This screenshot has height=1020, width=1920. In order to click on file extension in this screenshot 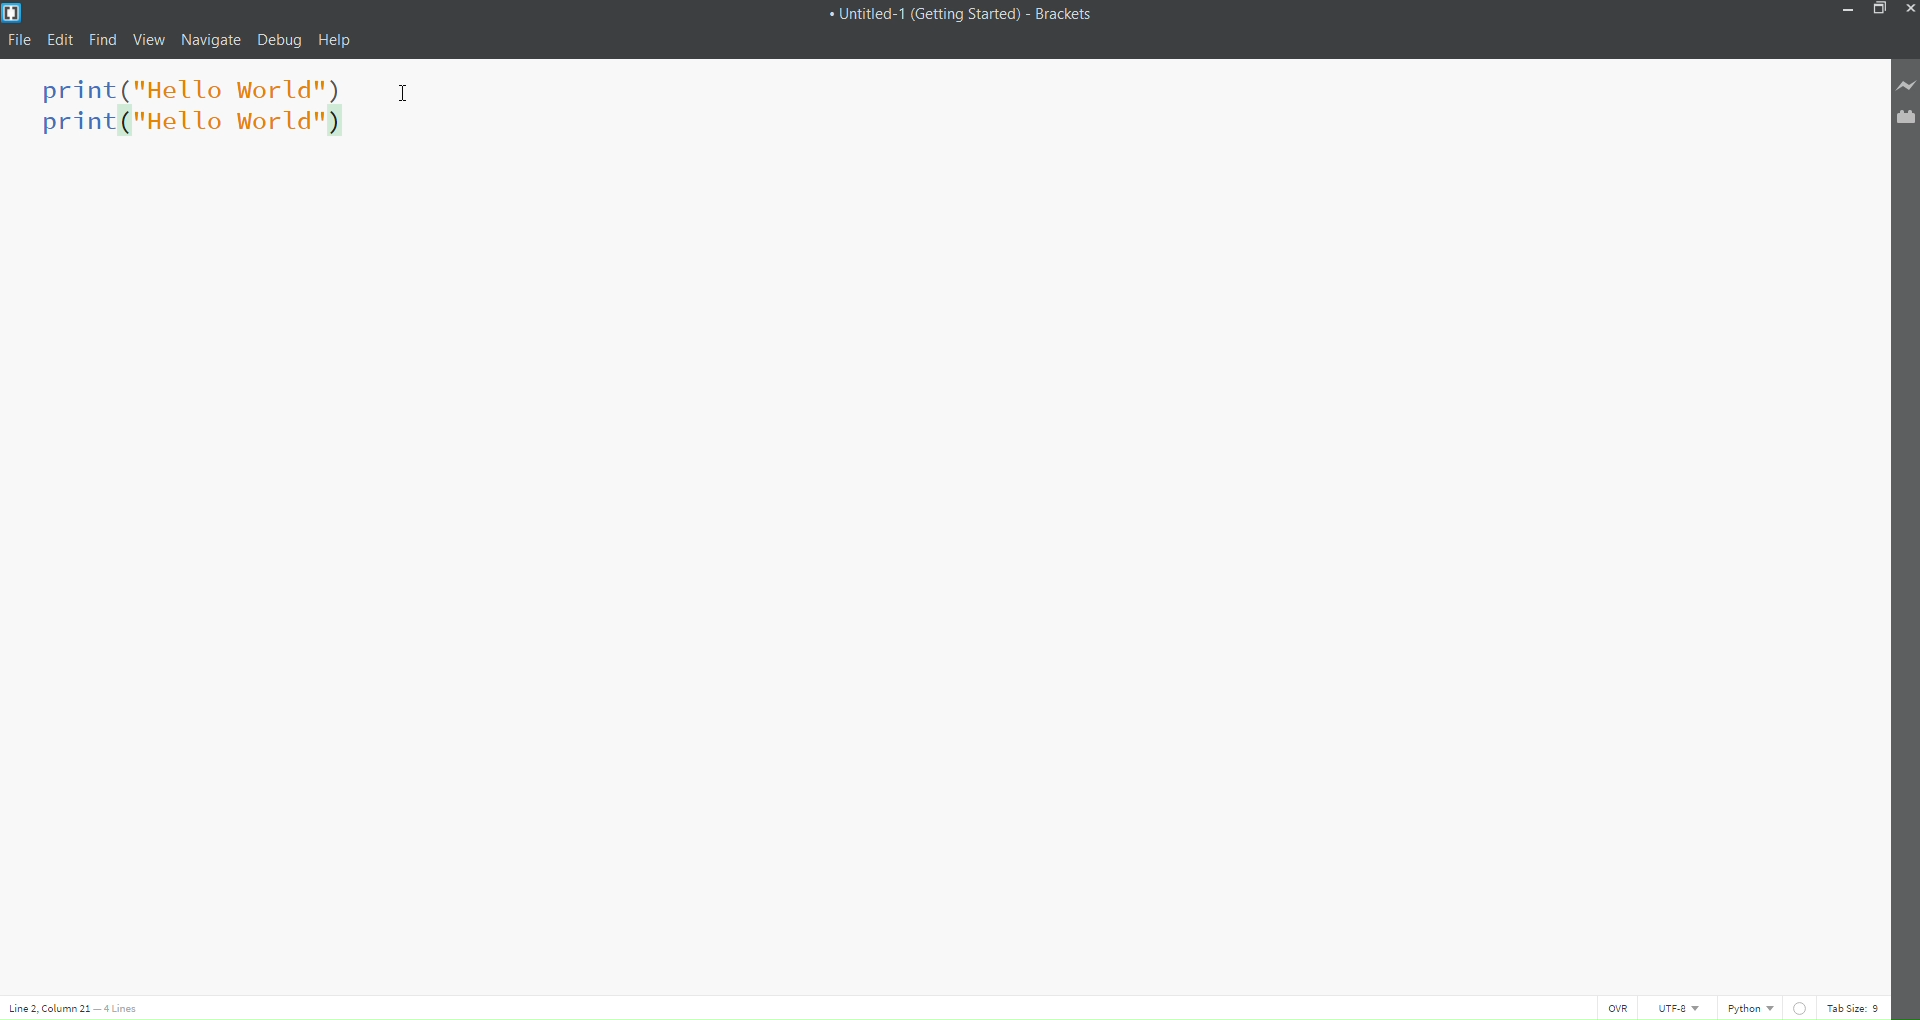, I will do `click(1903, 117)`.